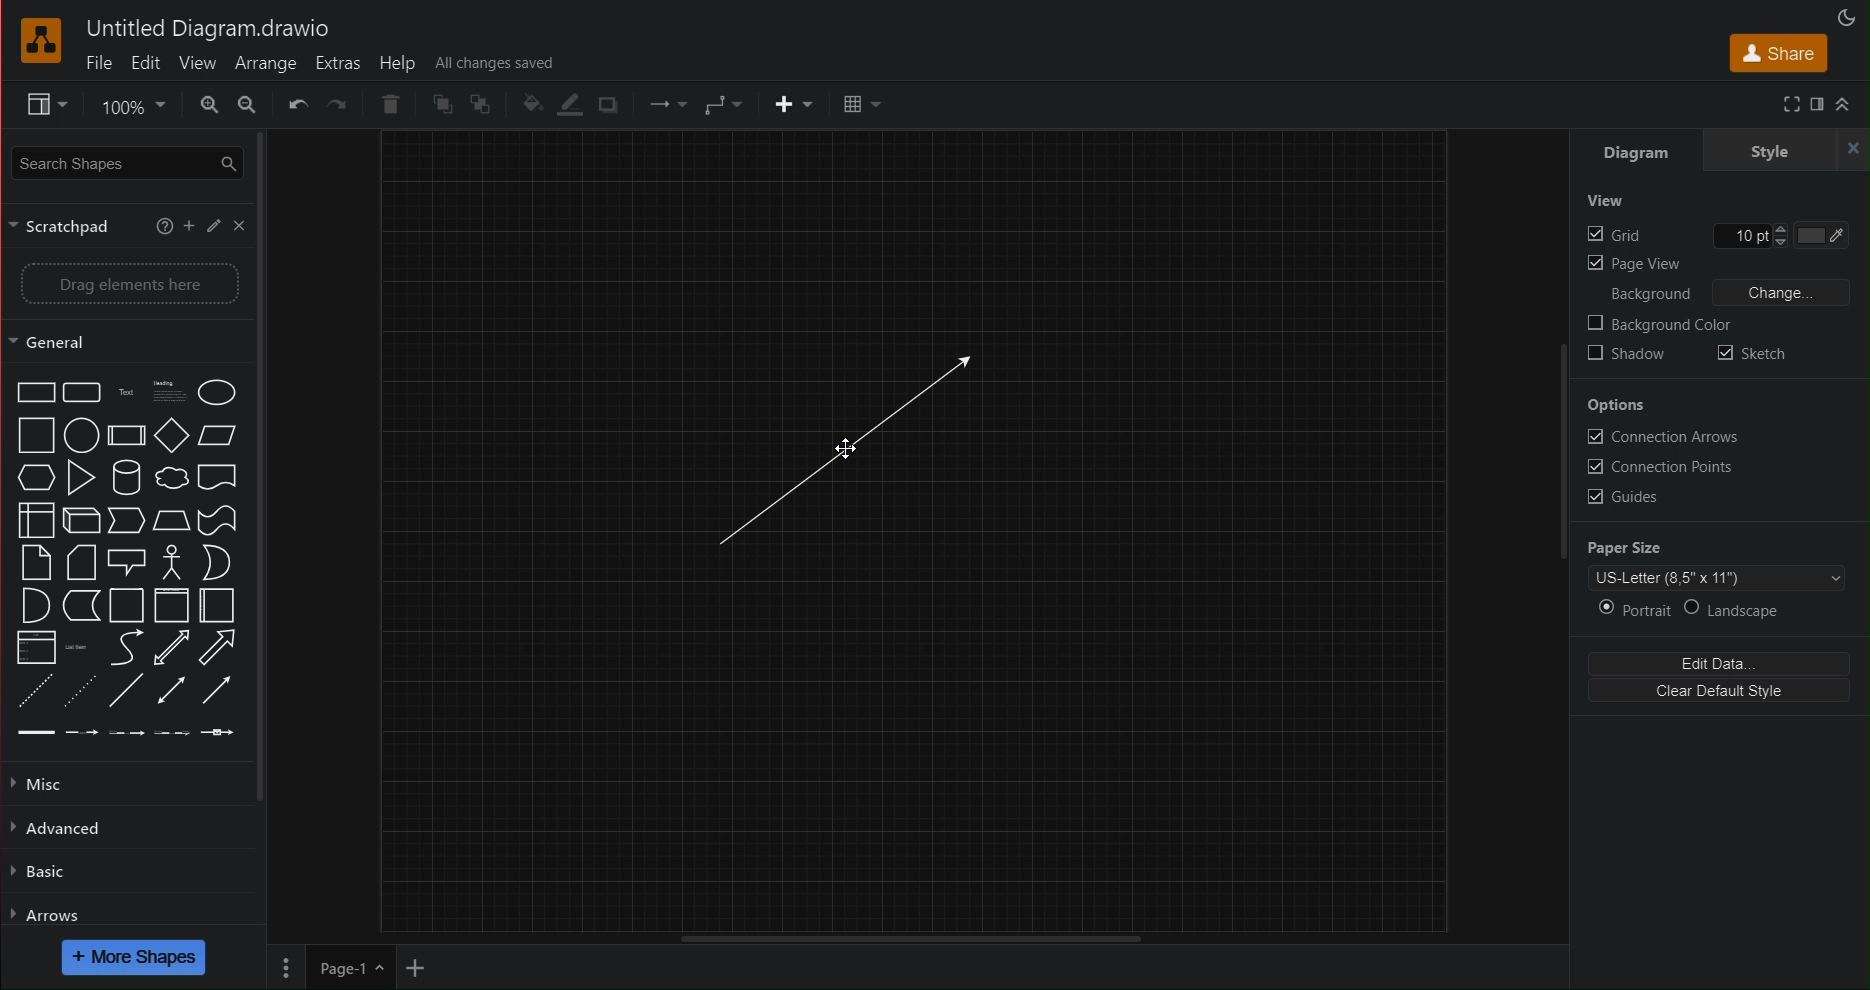 This screenshot has height=990, width=1870. Describe the element at coordinates (1659, 438) in the screenshot. I see `Connection Arrows` at that location.